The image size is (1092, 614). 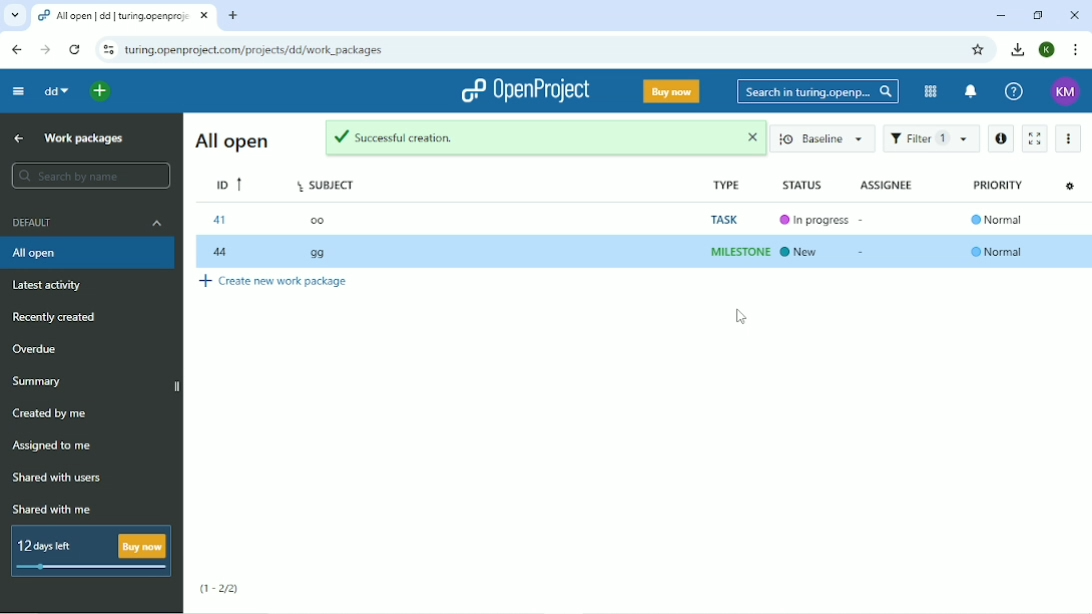 I want to click on Customize and control google chrome, so click(x=1074, y=50).